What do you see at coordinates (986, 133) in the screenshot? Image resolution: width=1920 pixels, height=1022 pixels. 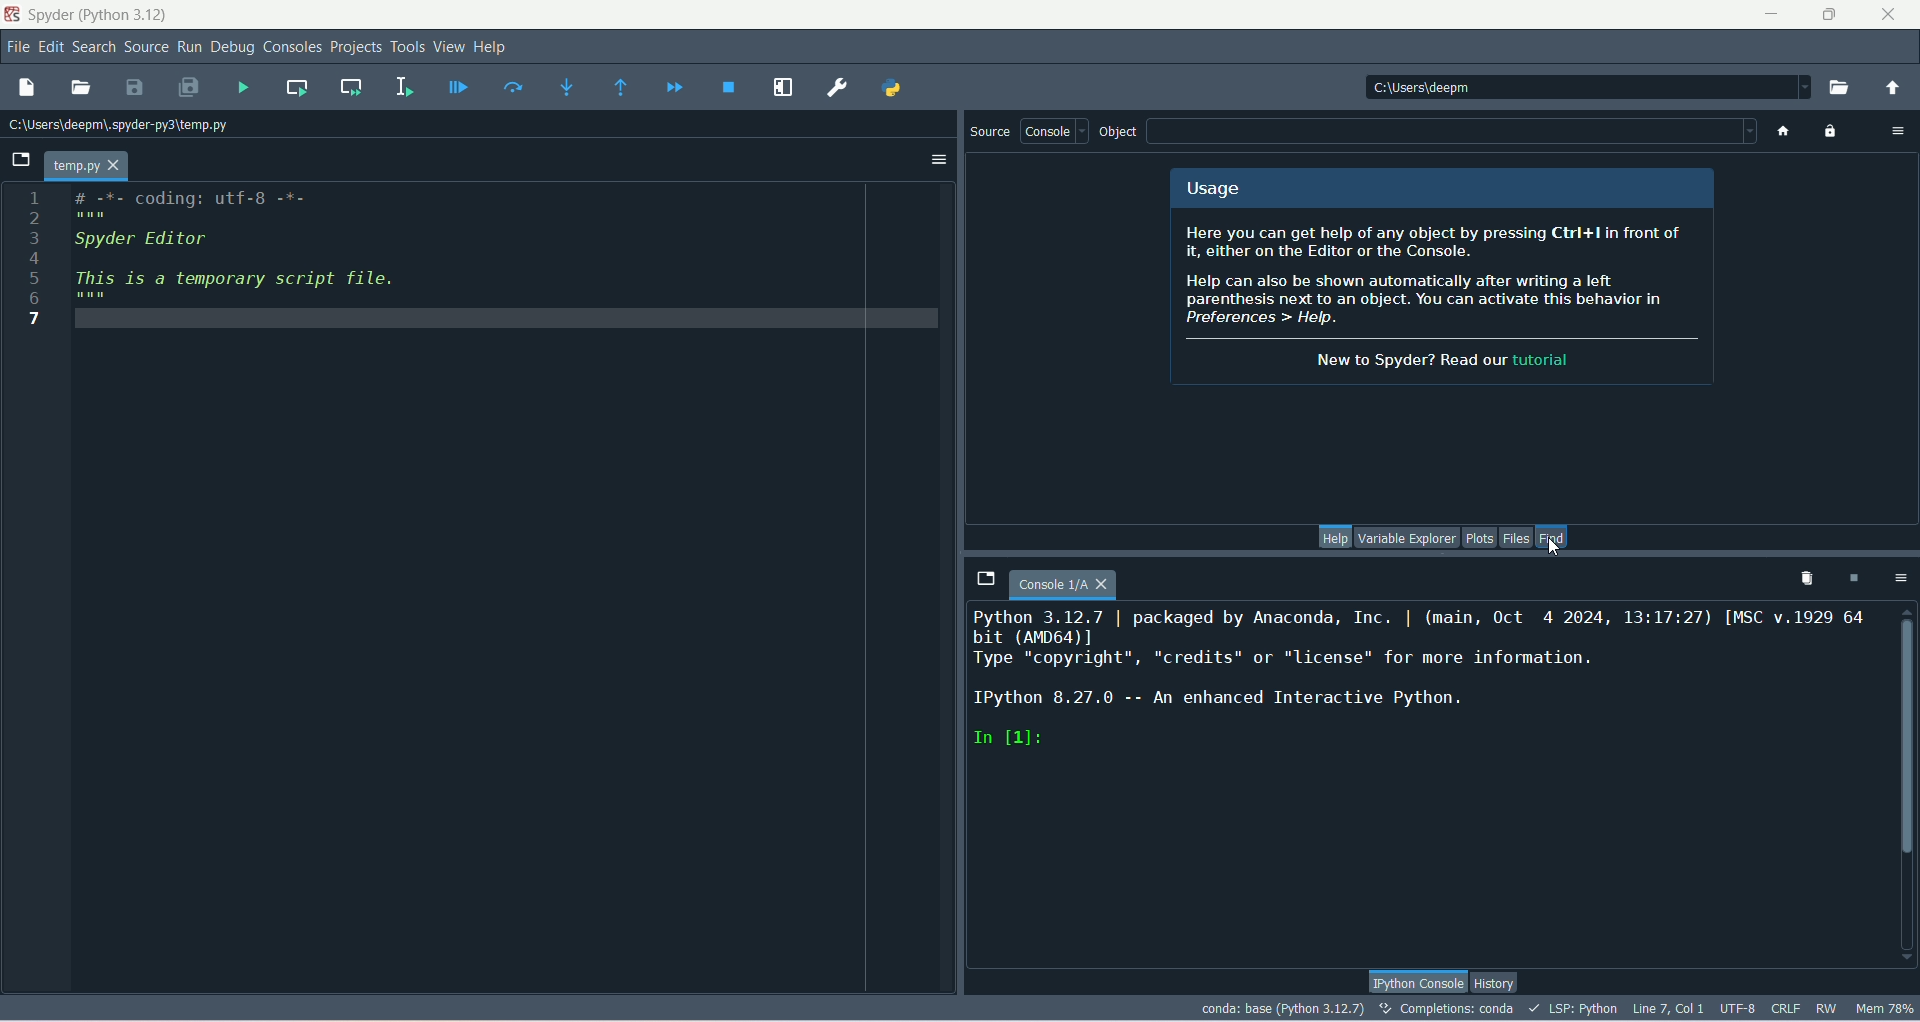 I see `source` at bounding box center [986, 133].